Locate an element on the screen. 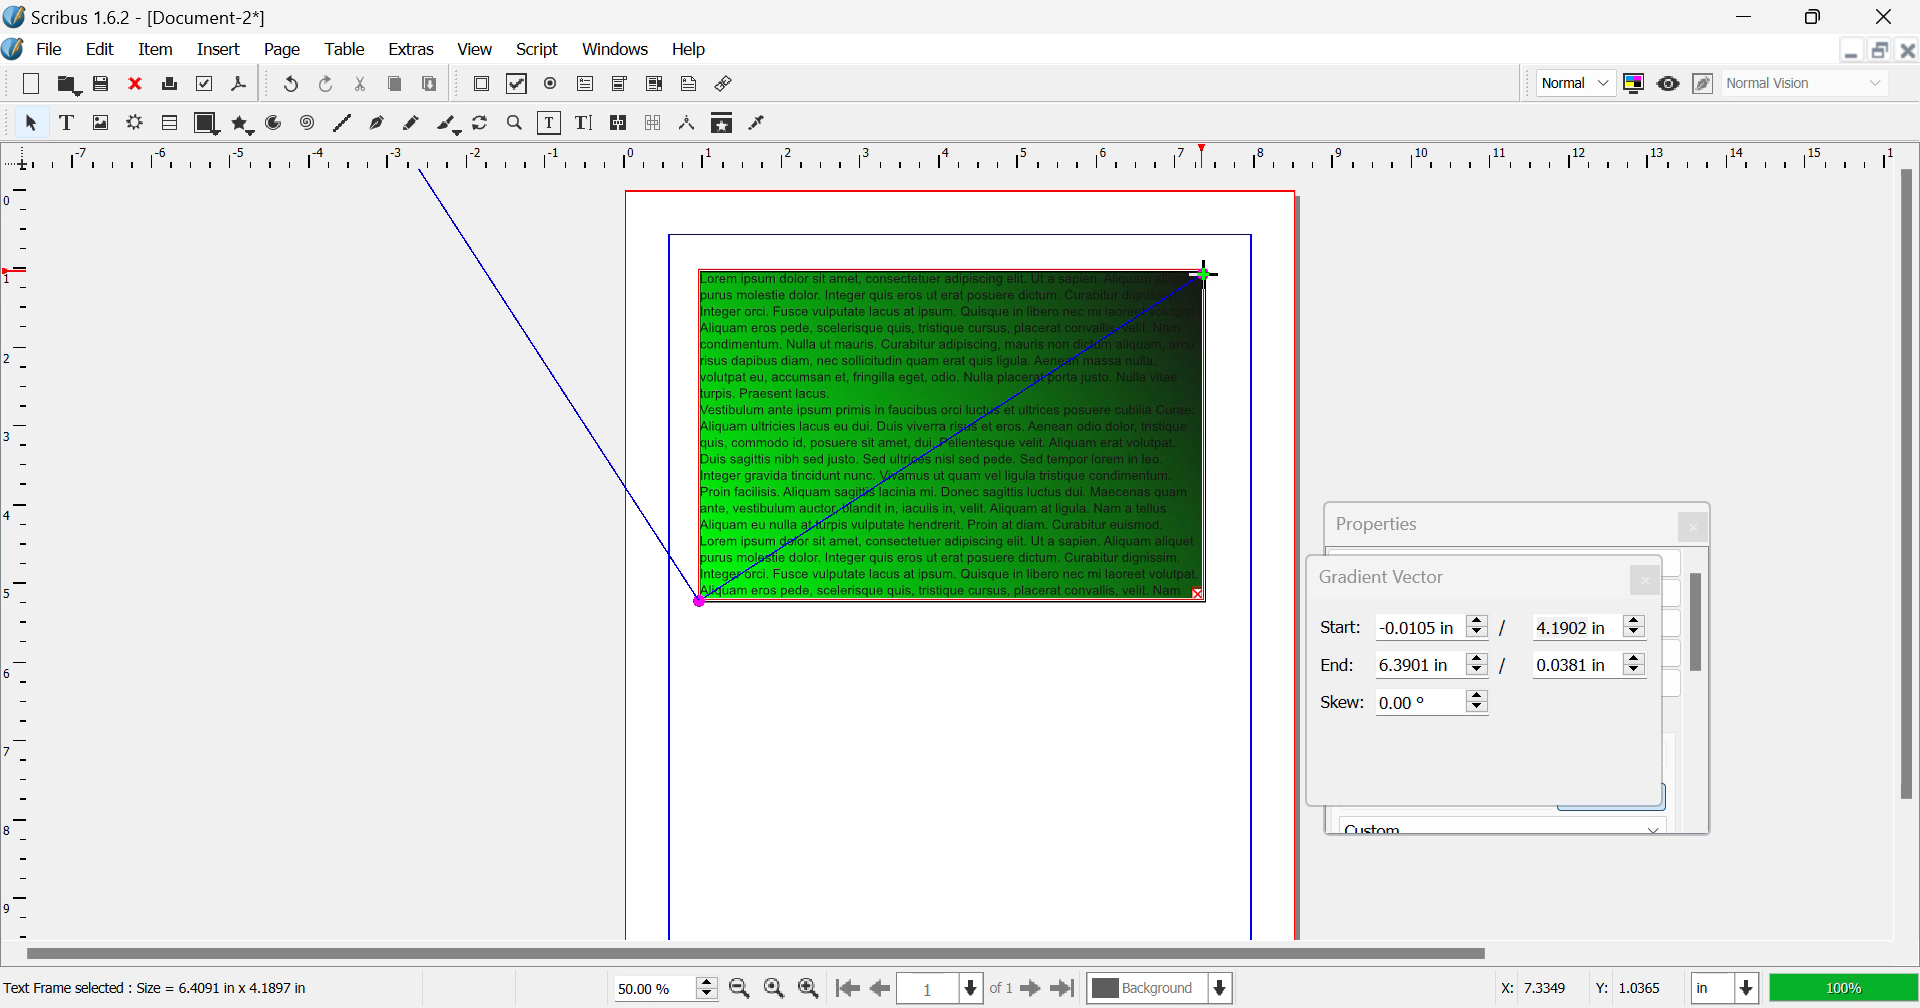 The height and width of the screenshot is (1008, 1920). Bezier Curve is located at coordinates (379, 124).